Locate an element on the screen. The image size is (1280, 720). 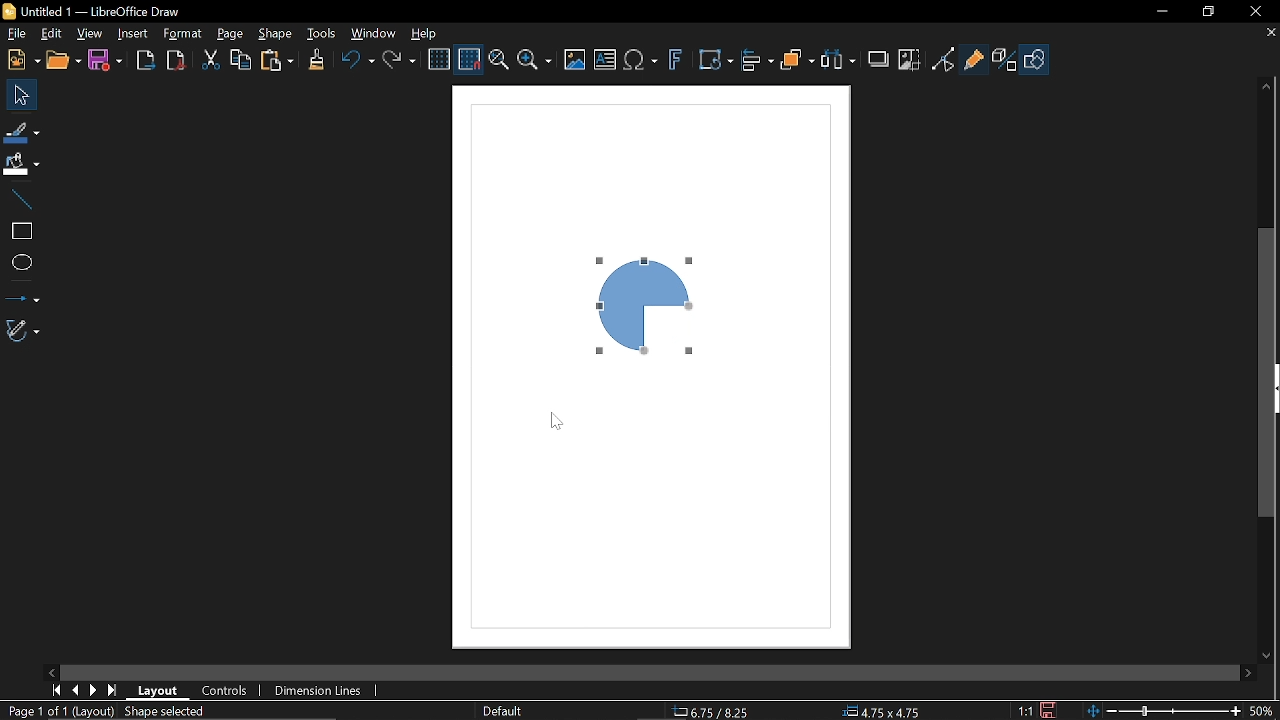
Redo is located at coordinates (402, 61).